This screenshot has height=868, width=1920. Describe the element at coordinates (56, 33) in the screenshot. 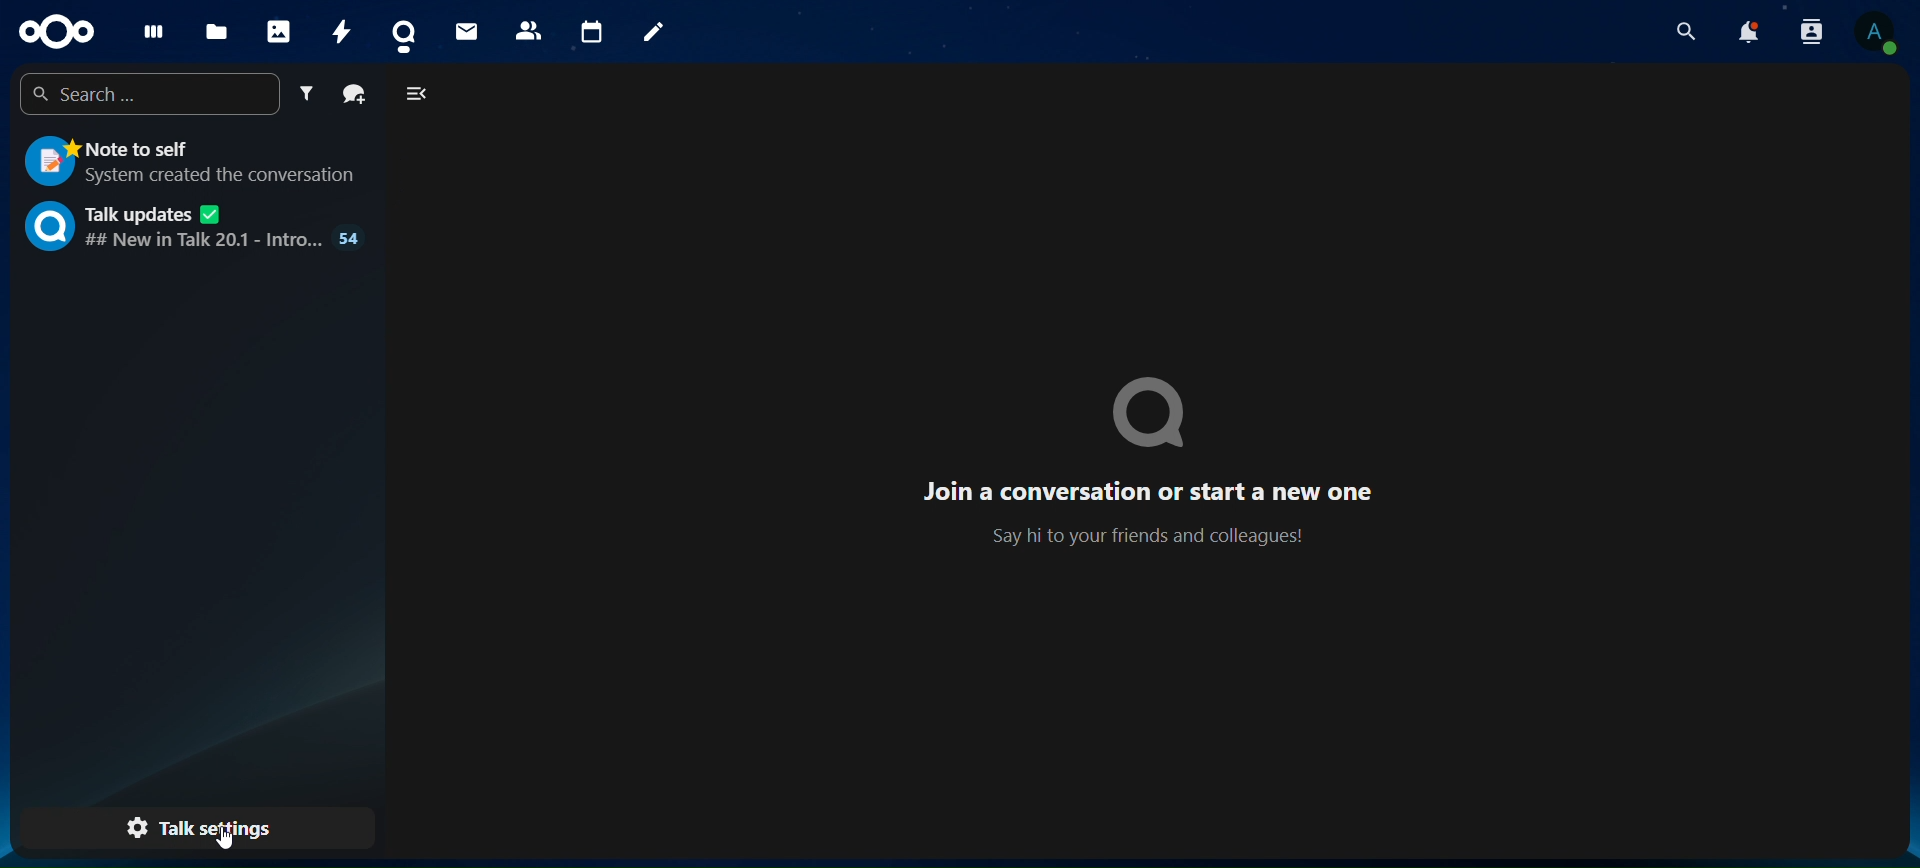

I see `icon` at that location.